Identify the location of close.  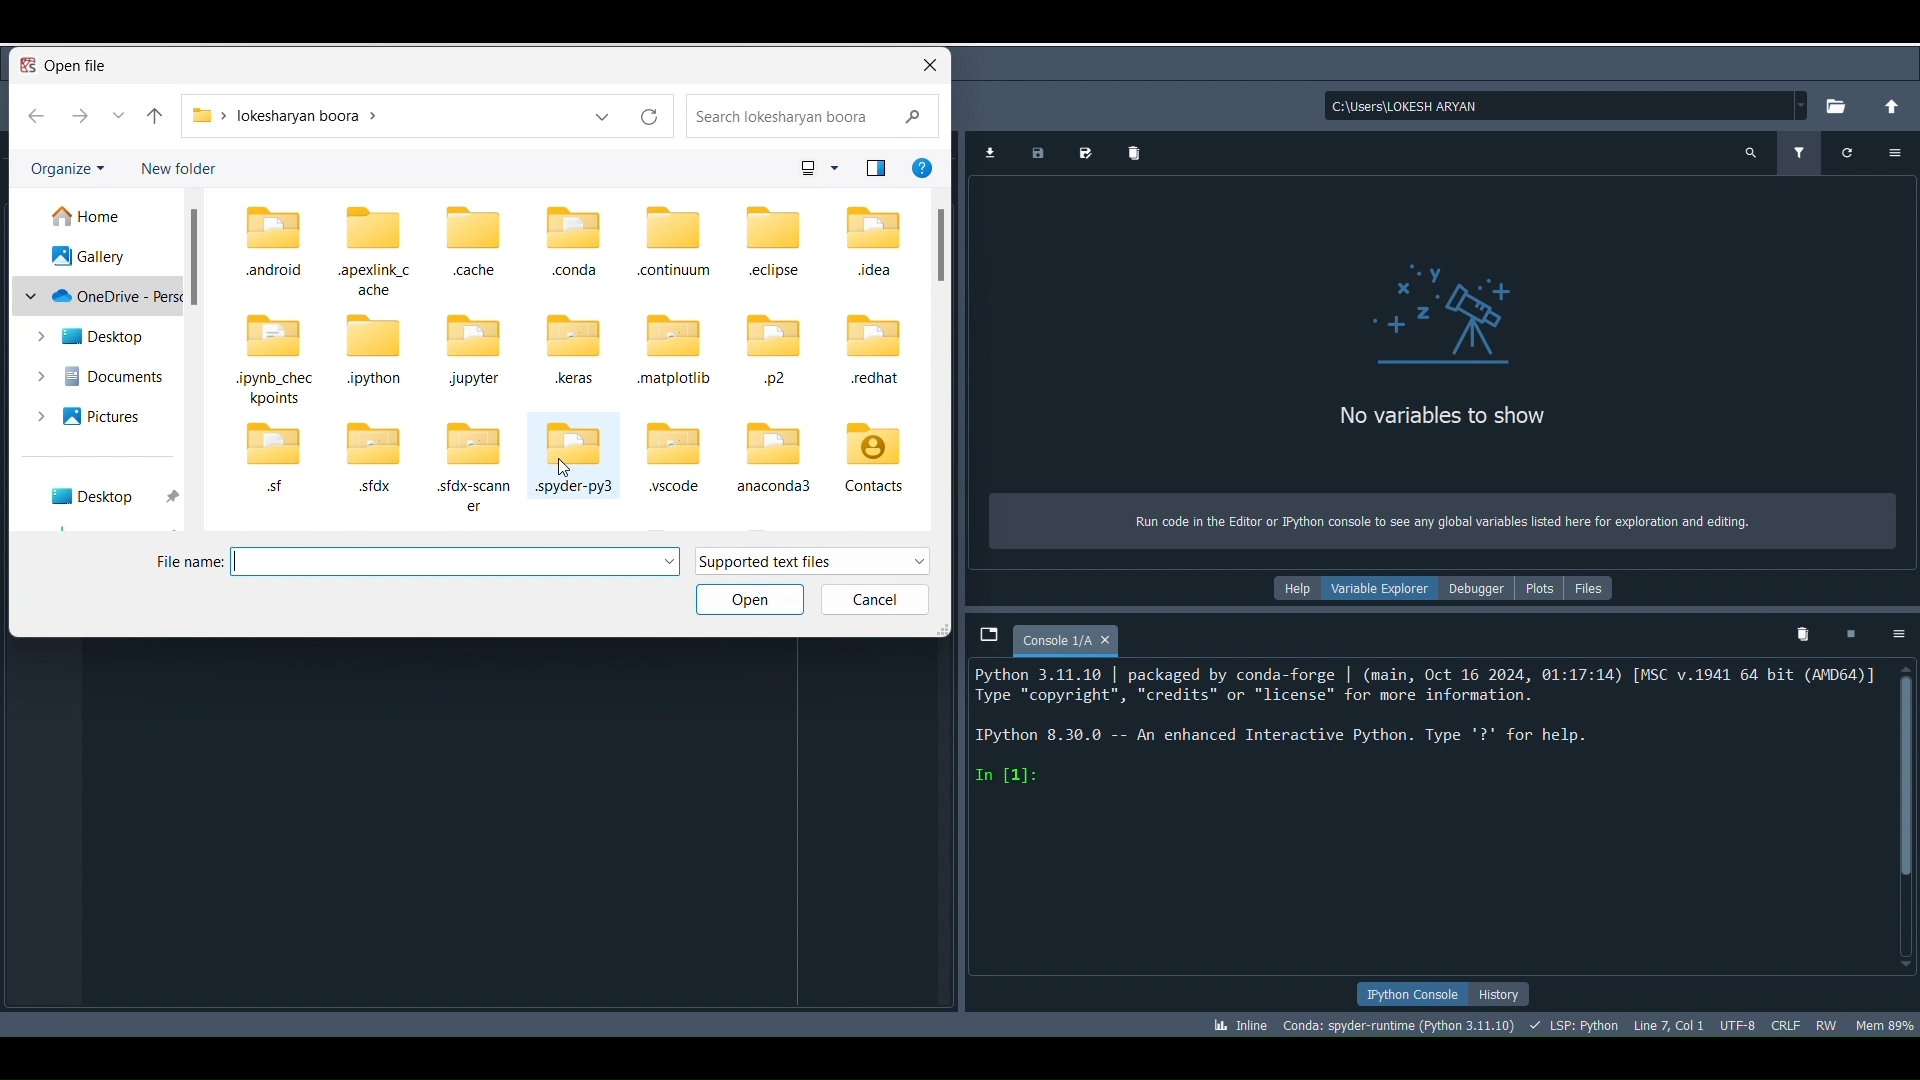
(1108, 642).